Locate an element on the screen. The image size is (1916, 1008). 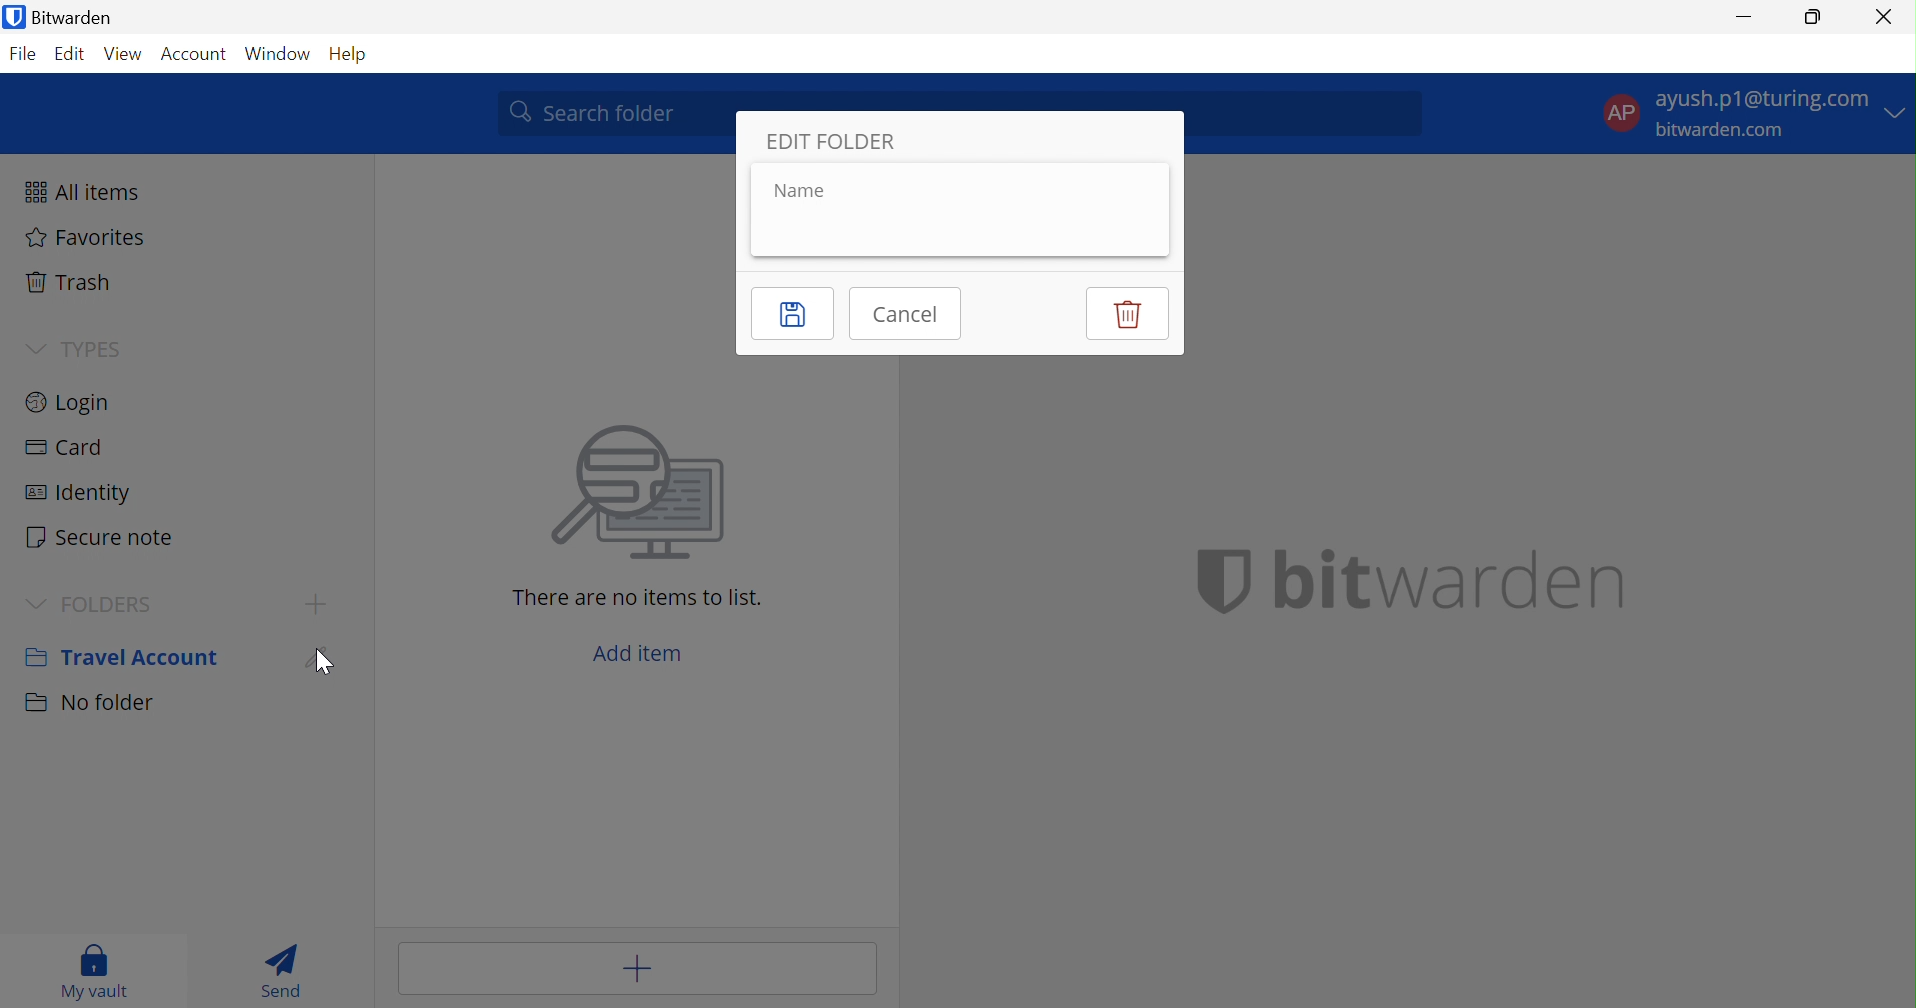
Bitwarden is located at coordinates (64, 18).